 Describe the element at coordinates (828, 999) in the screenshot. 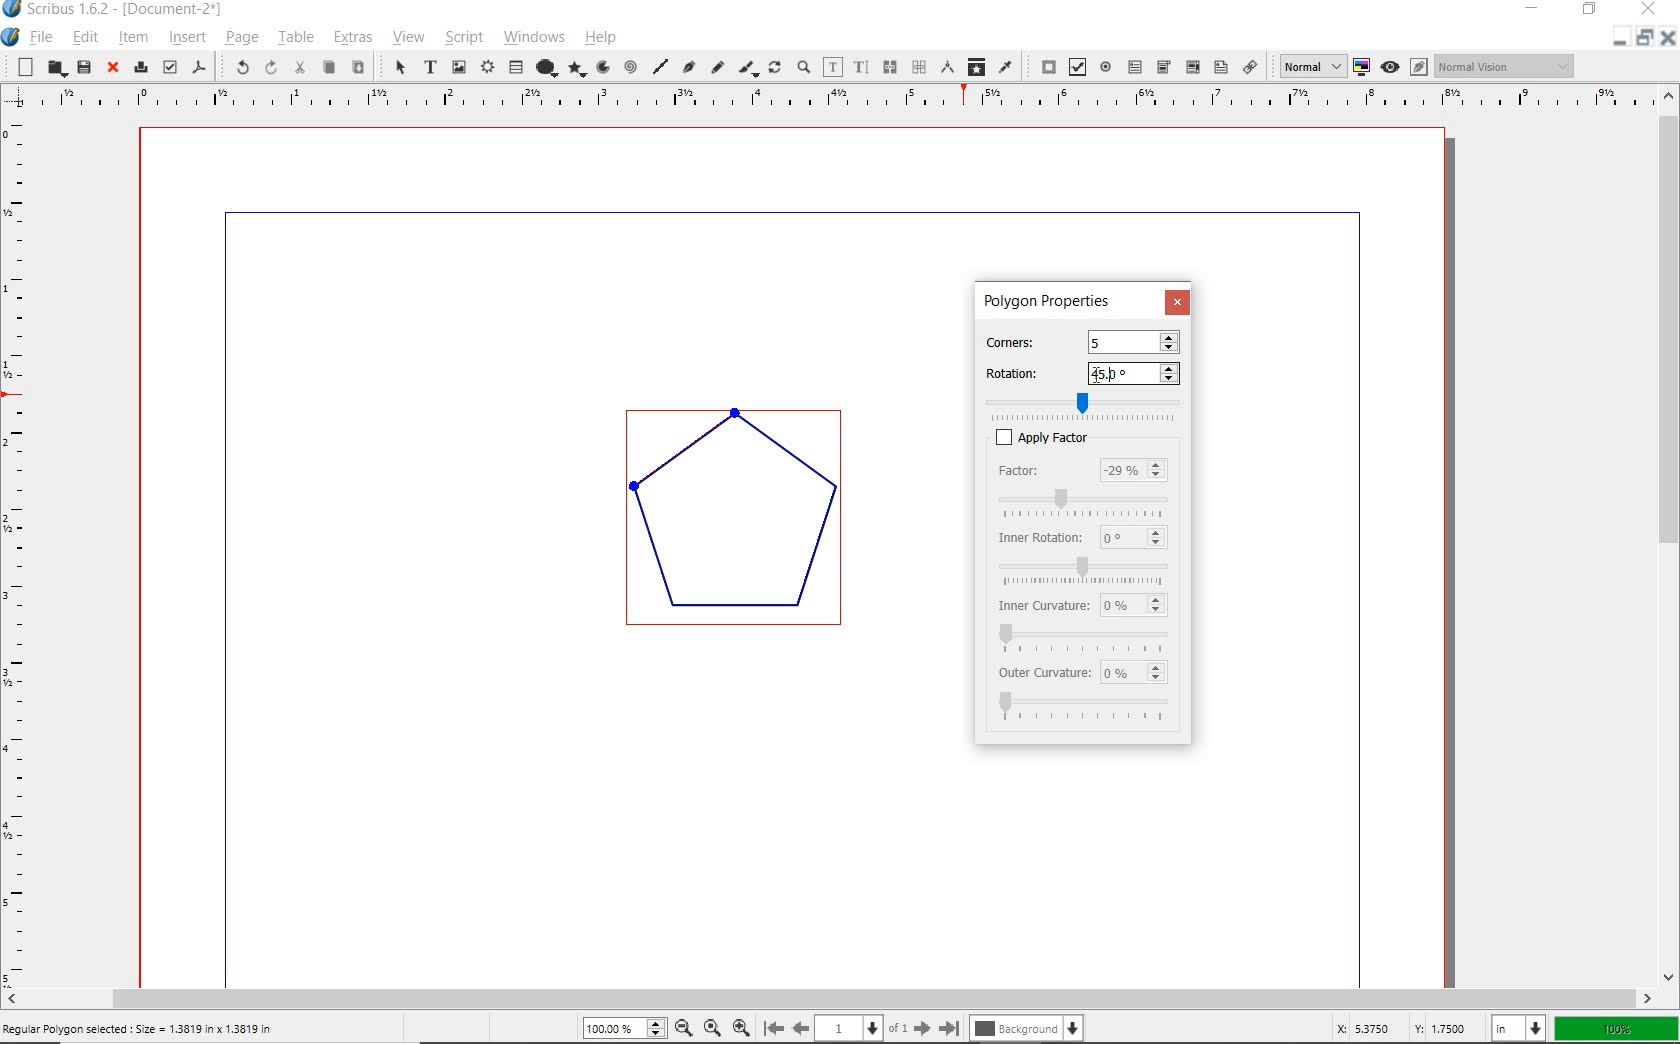

I see `scrollbar` at that location.